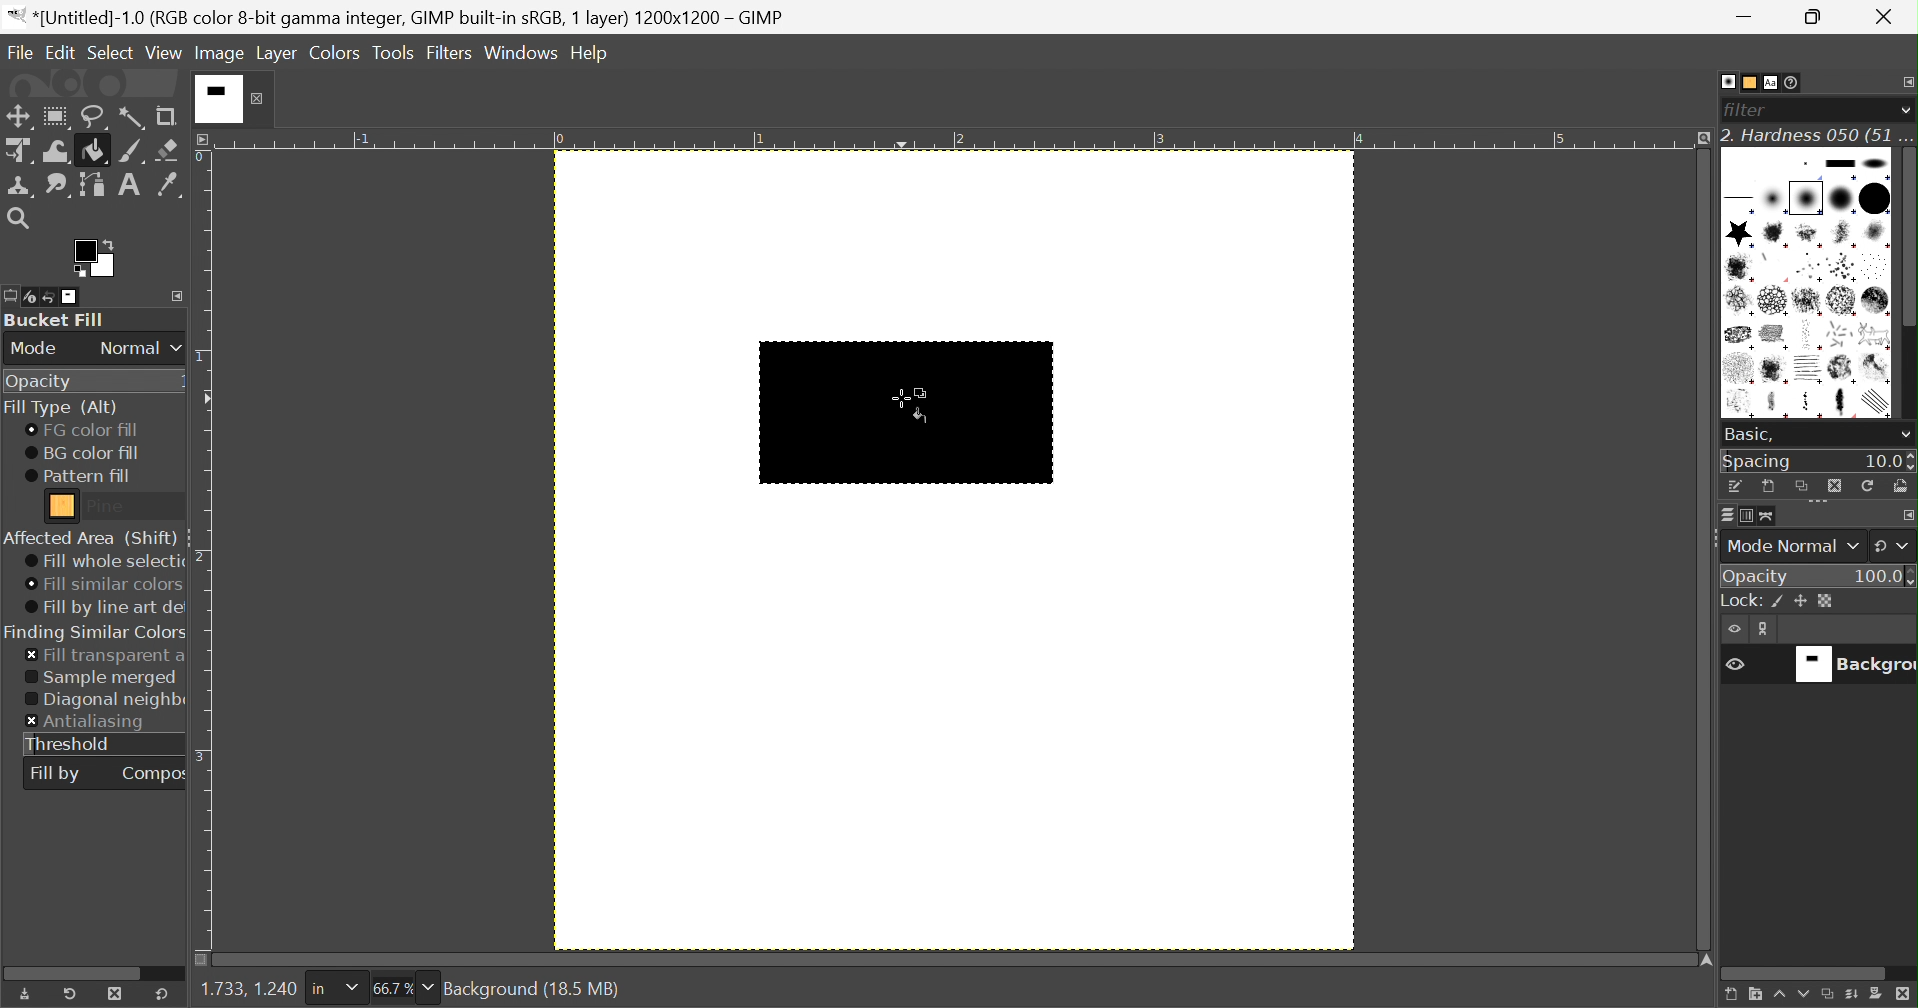 This screenshot has height=1008, width=1918. I want to click on Toggle Quick Mask on/off, so click(201, 960).